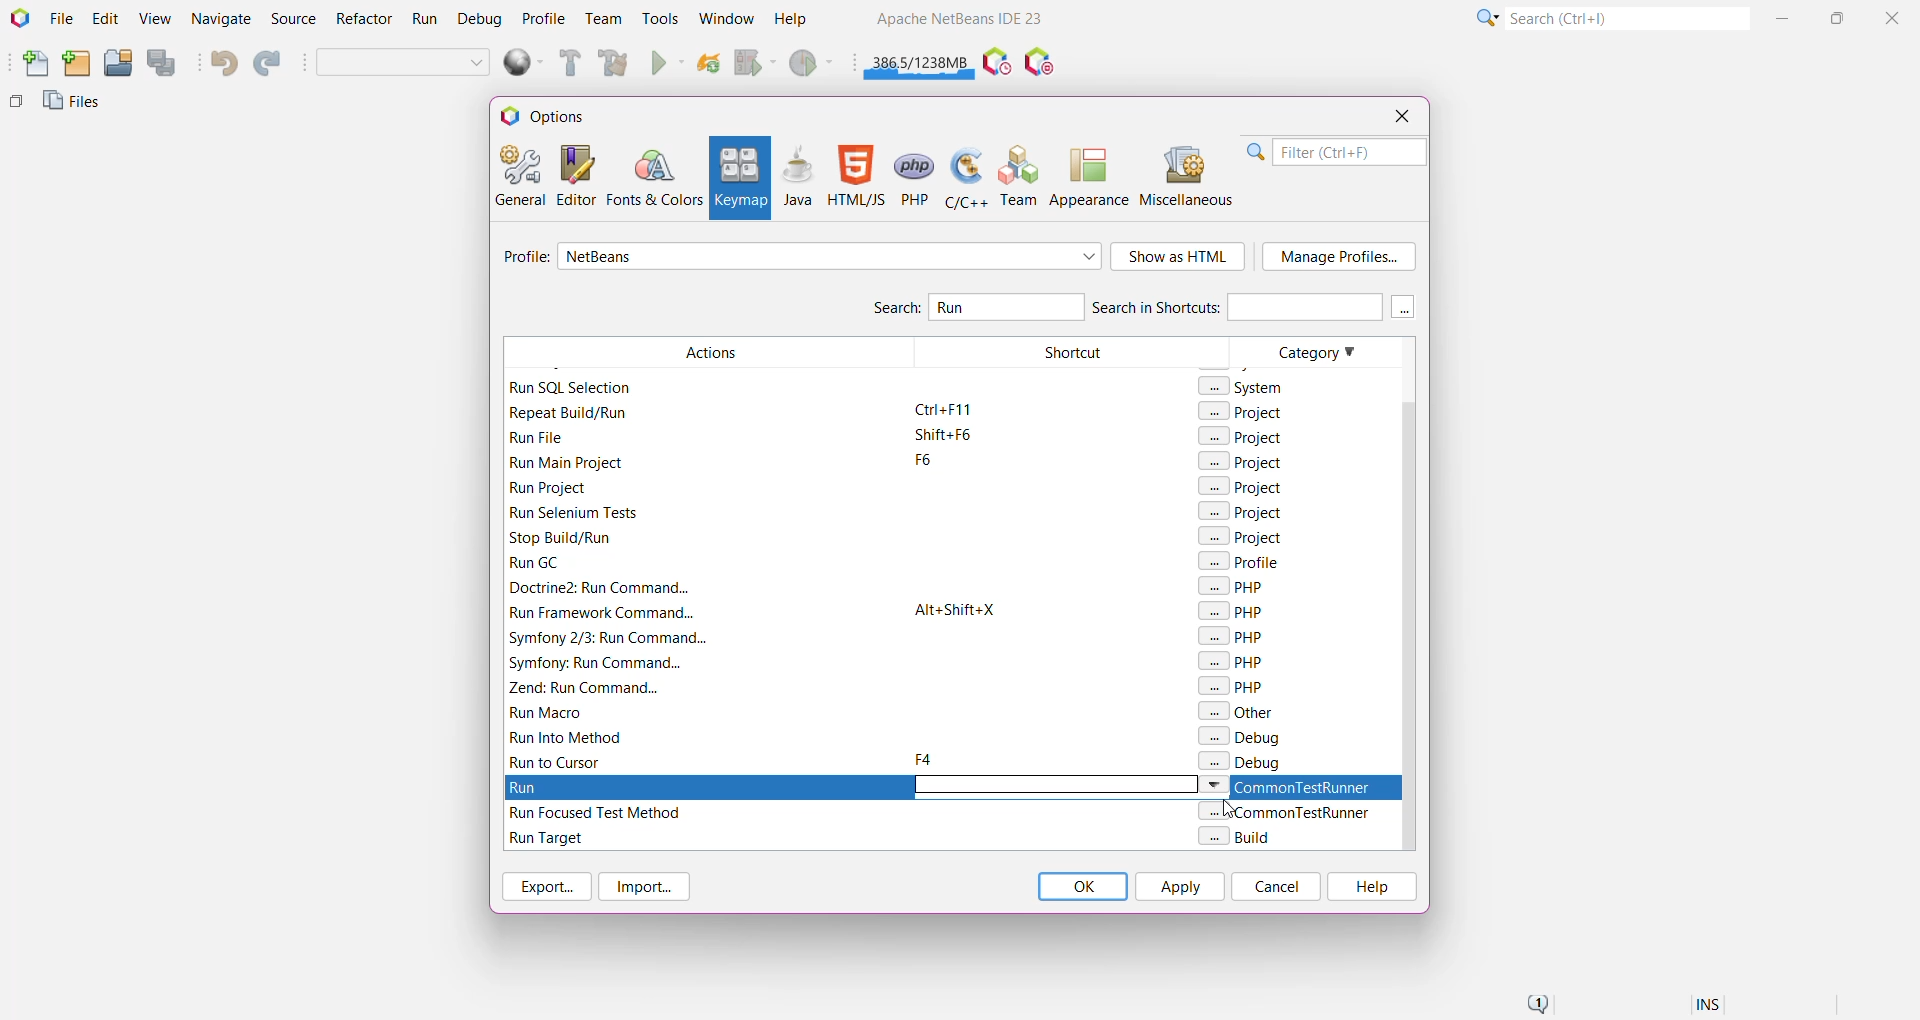 The width and height of the screenshot is (1920, 1020). I want to click on Run, so click(425, 22).